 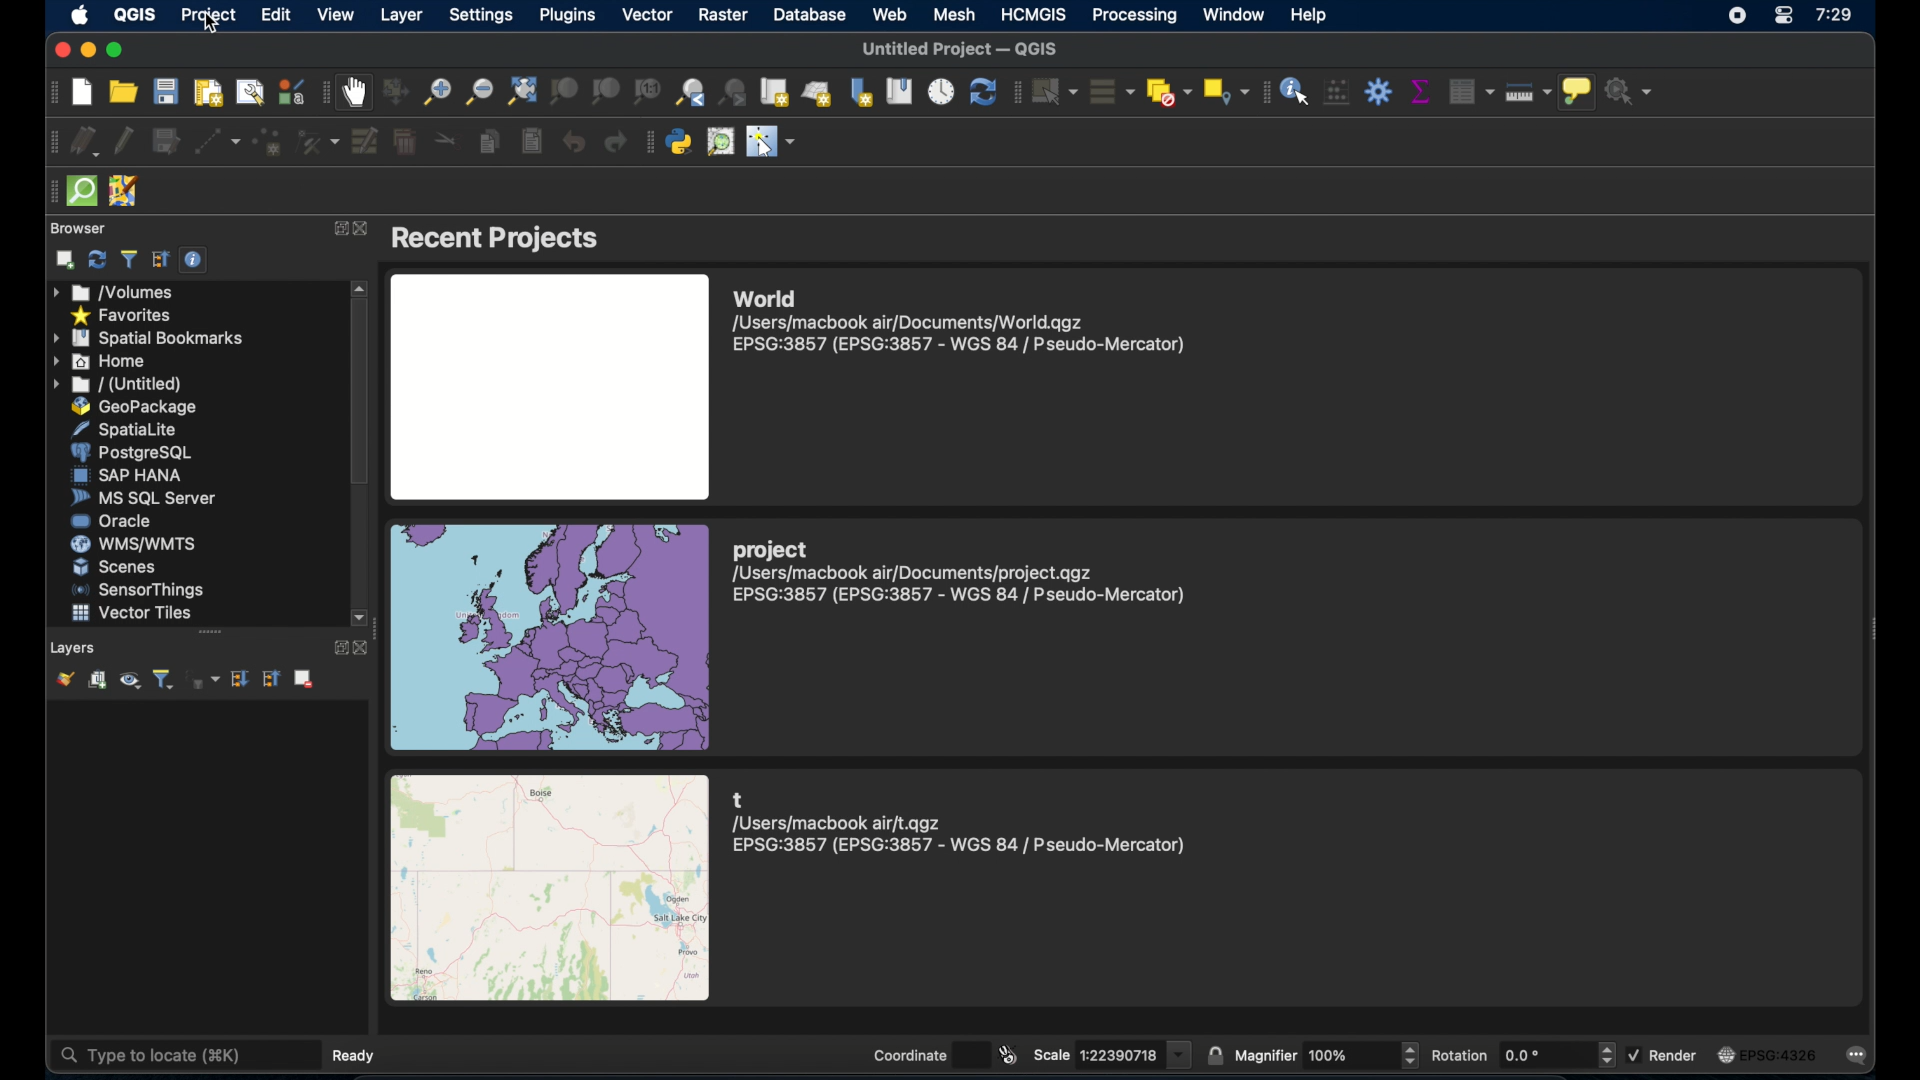 I want to click on toggle extents and mouse position display, so click(x=1010, y=1053).